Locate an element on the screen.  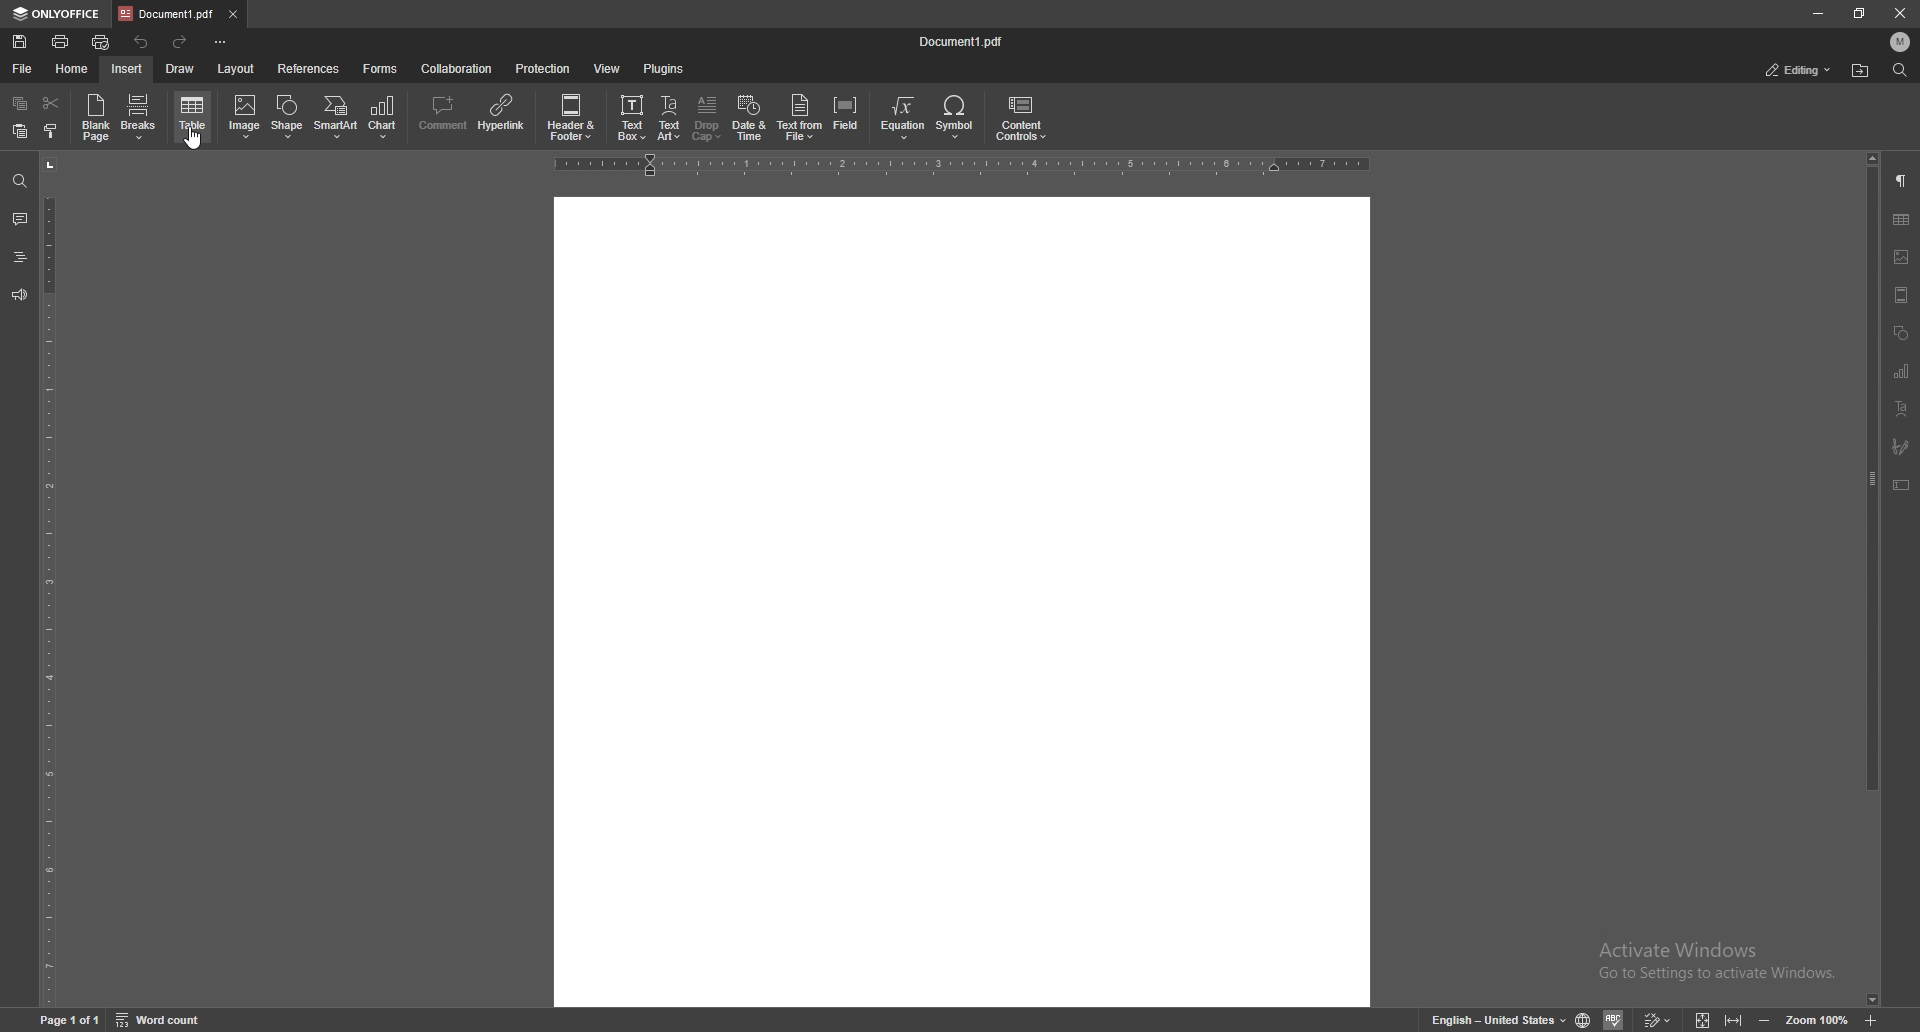
collaboration is located at coordinates (456, 67).